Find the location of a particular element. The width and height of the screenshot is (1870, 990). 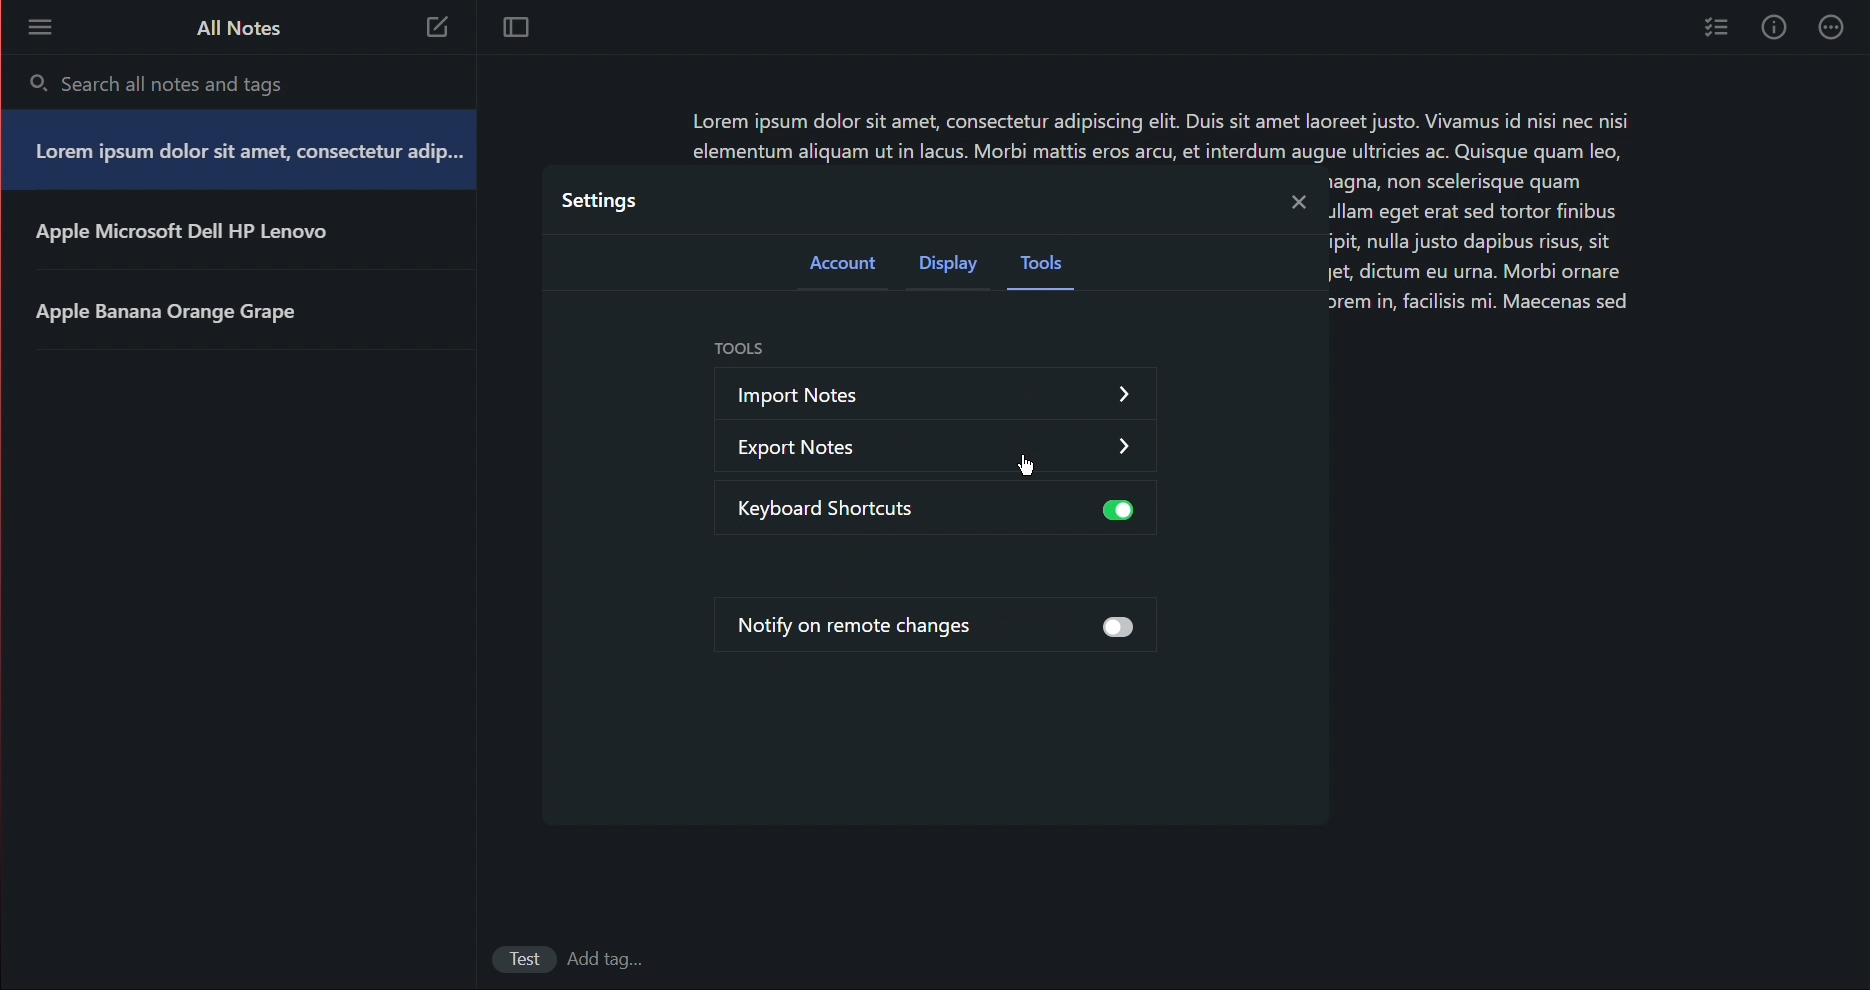

Notify on remote changes is located at coordinates (872, 623).